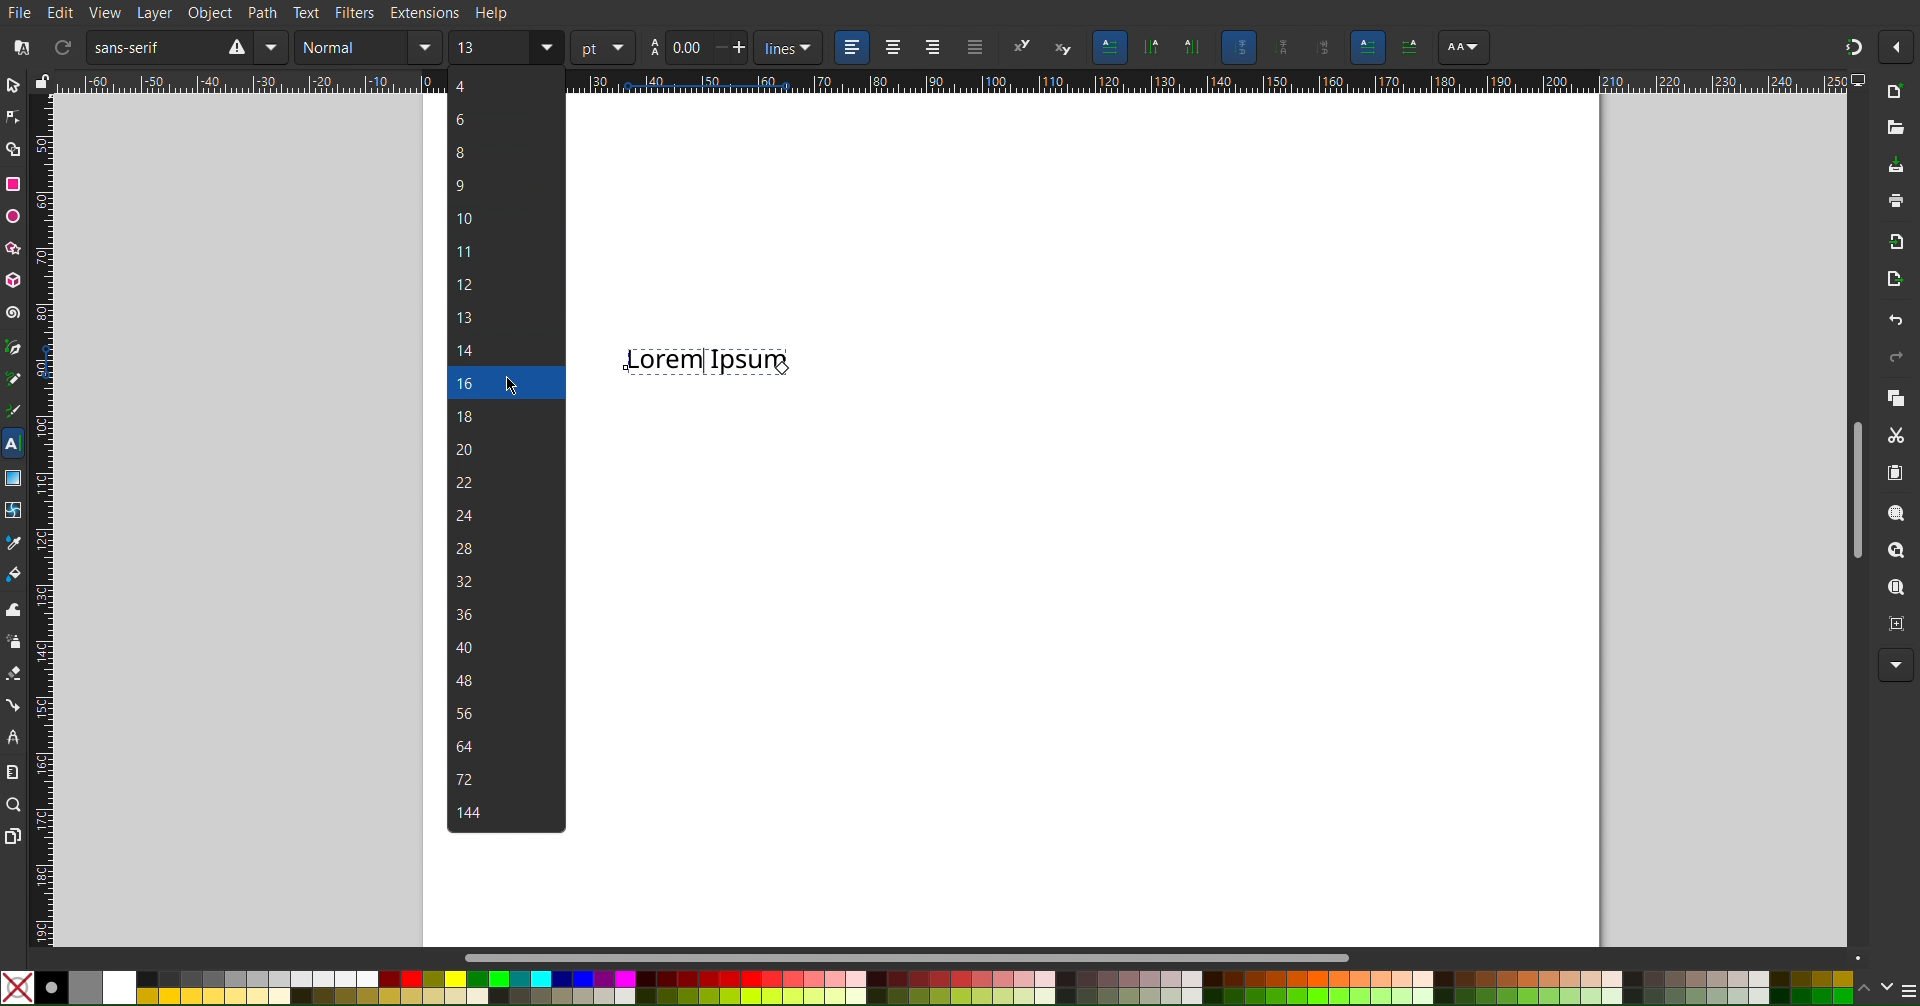 This screenshot has height=1006, width=1920. I want to click on Zoom Drawing, so click(1896, 550).